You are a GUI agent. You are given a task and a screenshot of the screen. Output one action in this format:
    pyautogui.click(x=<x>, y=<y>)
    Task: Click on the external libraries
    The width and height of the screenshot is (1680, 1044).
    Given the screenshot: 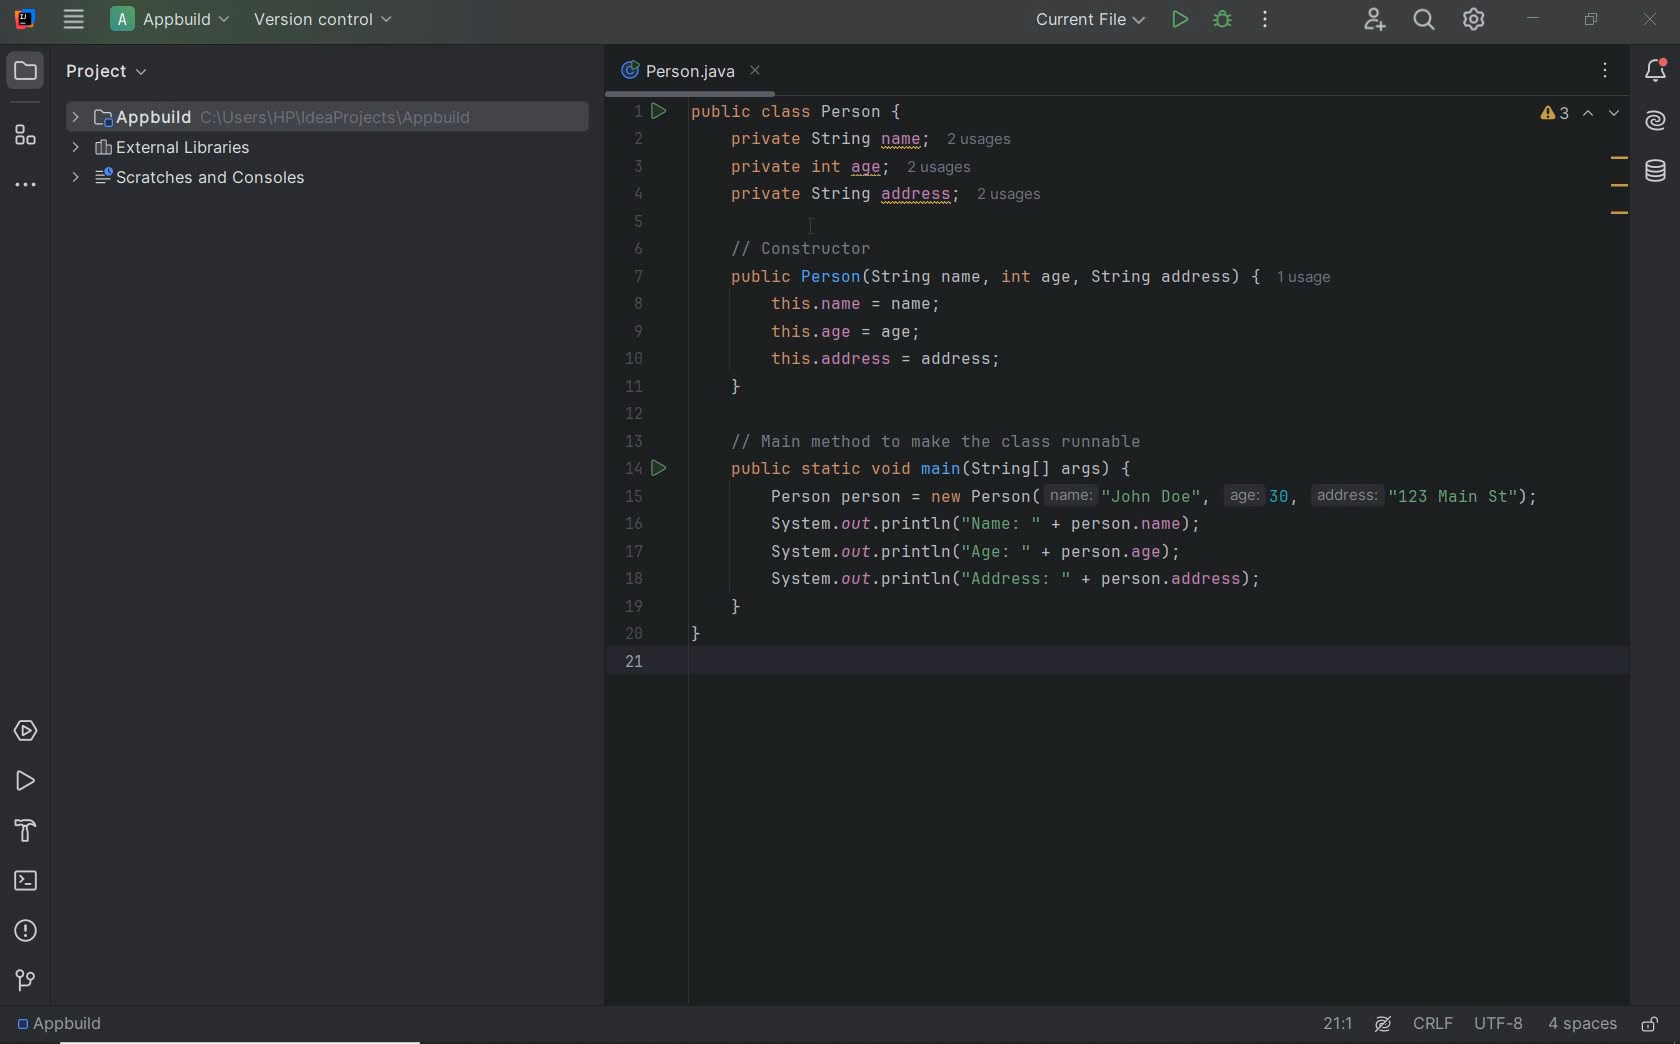 What is the action you would take?
    pyautogui.click(x=163, y=148)
    